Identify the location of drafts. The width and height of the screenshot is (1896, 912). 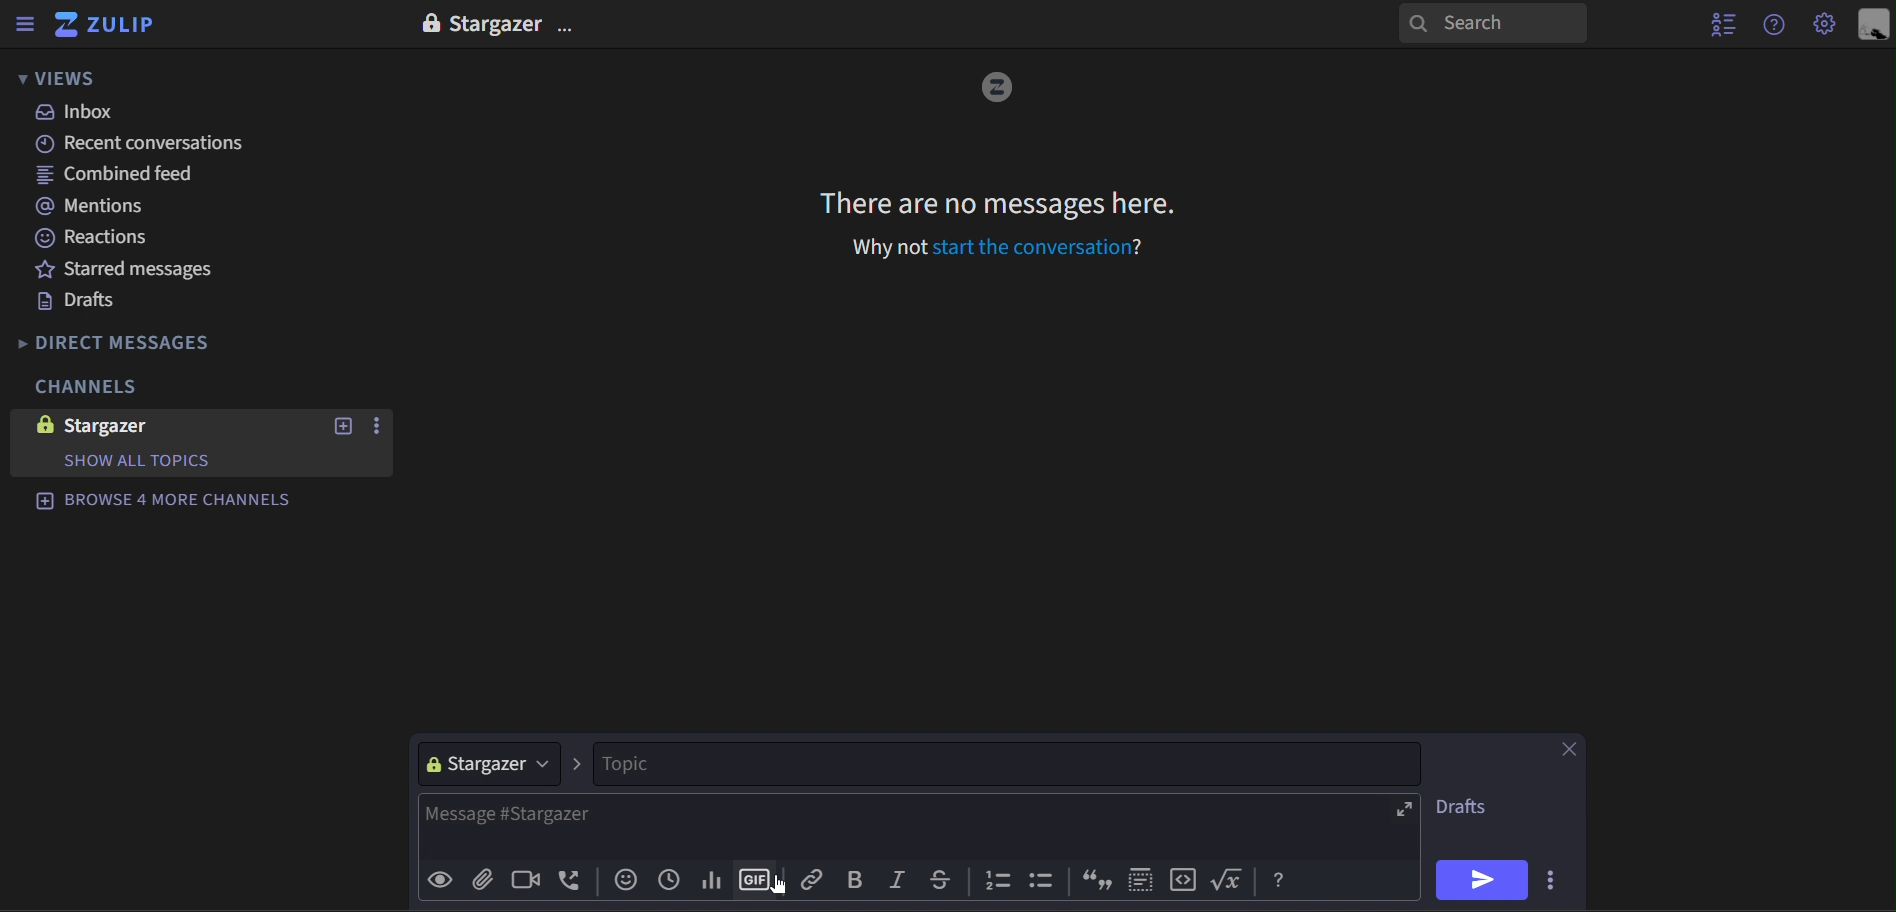
(142, 305).